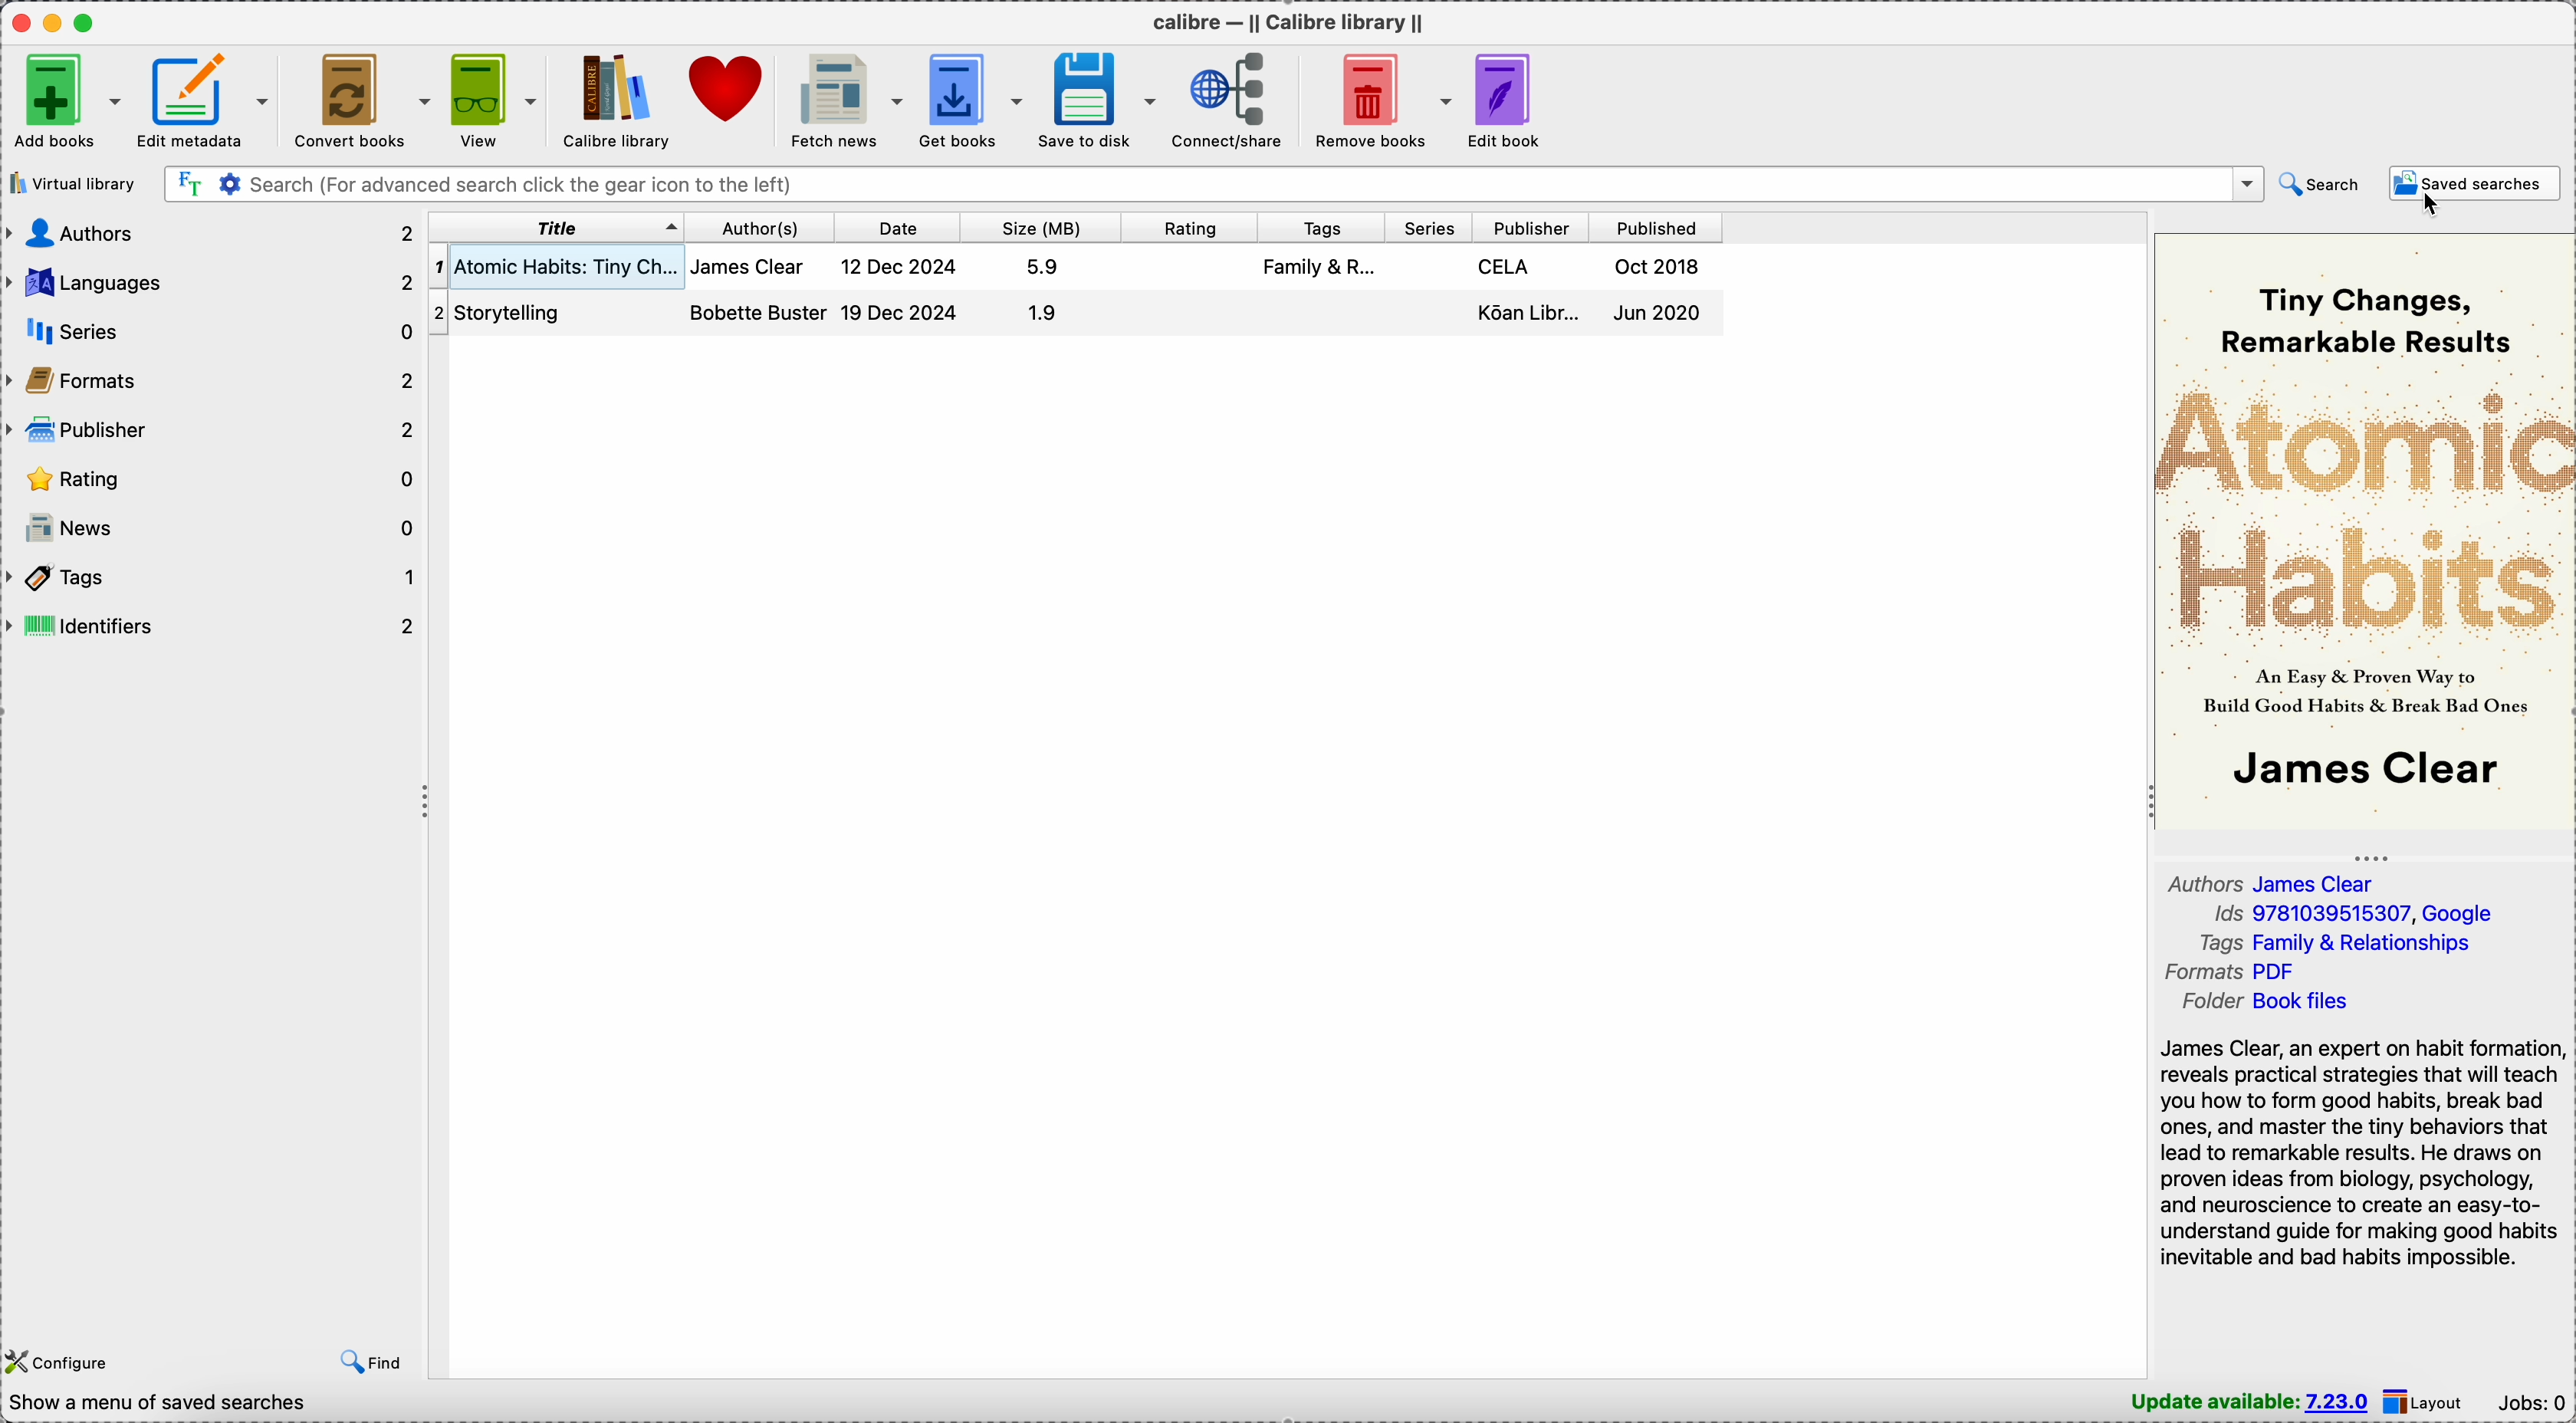  What do you see at coordinates (2273, 1002) in the screenshot?
I see `folder: book files` at bounding box center [2273, 1002].